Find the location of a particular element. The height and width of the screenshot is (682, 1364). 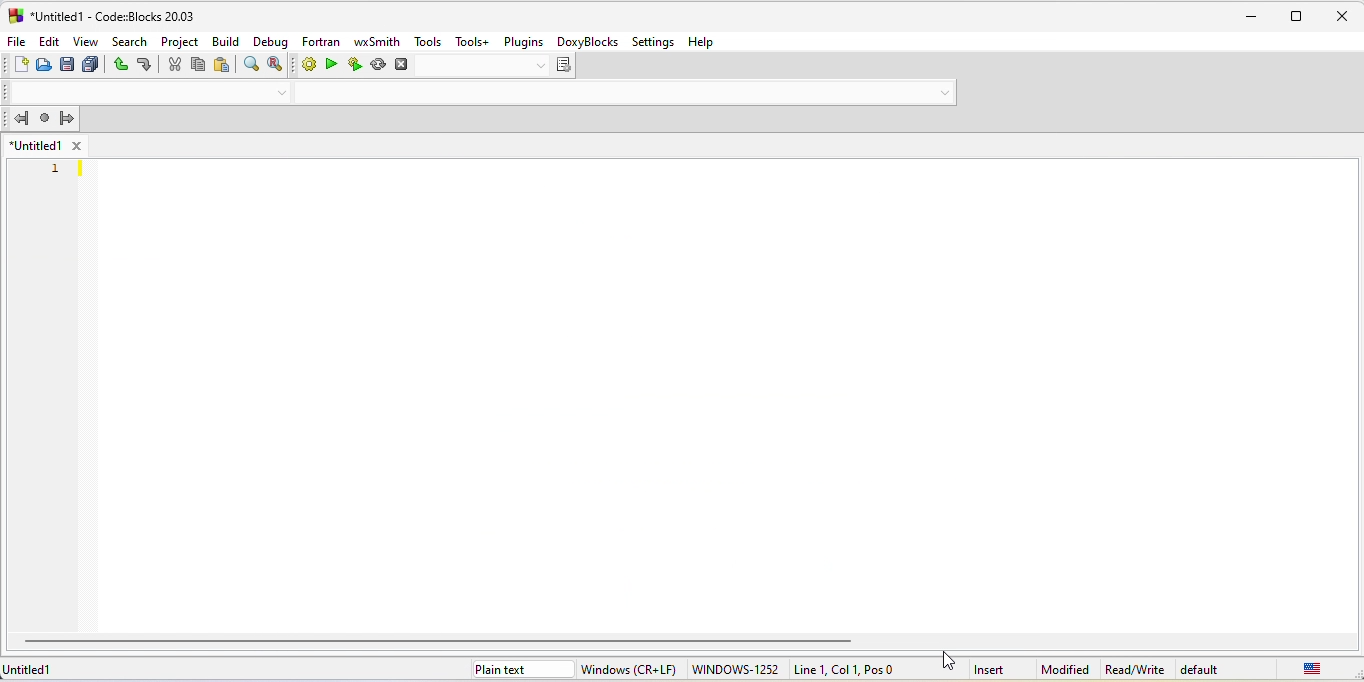

close is located at coordinates (1341, 17).